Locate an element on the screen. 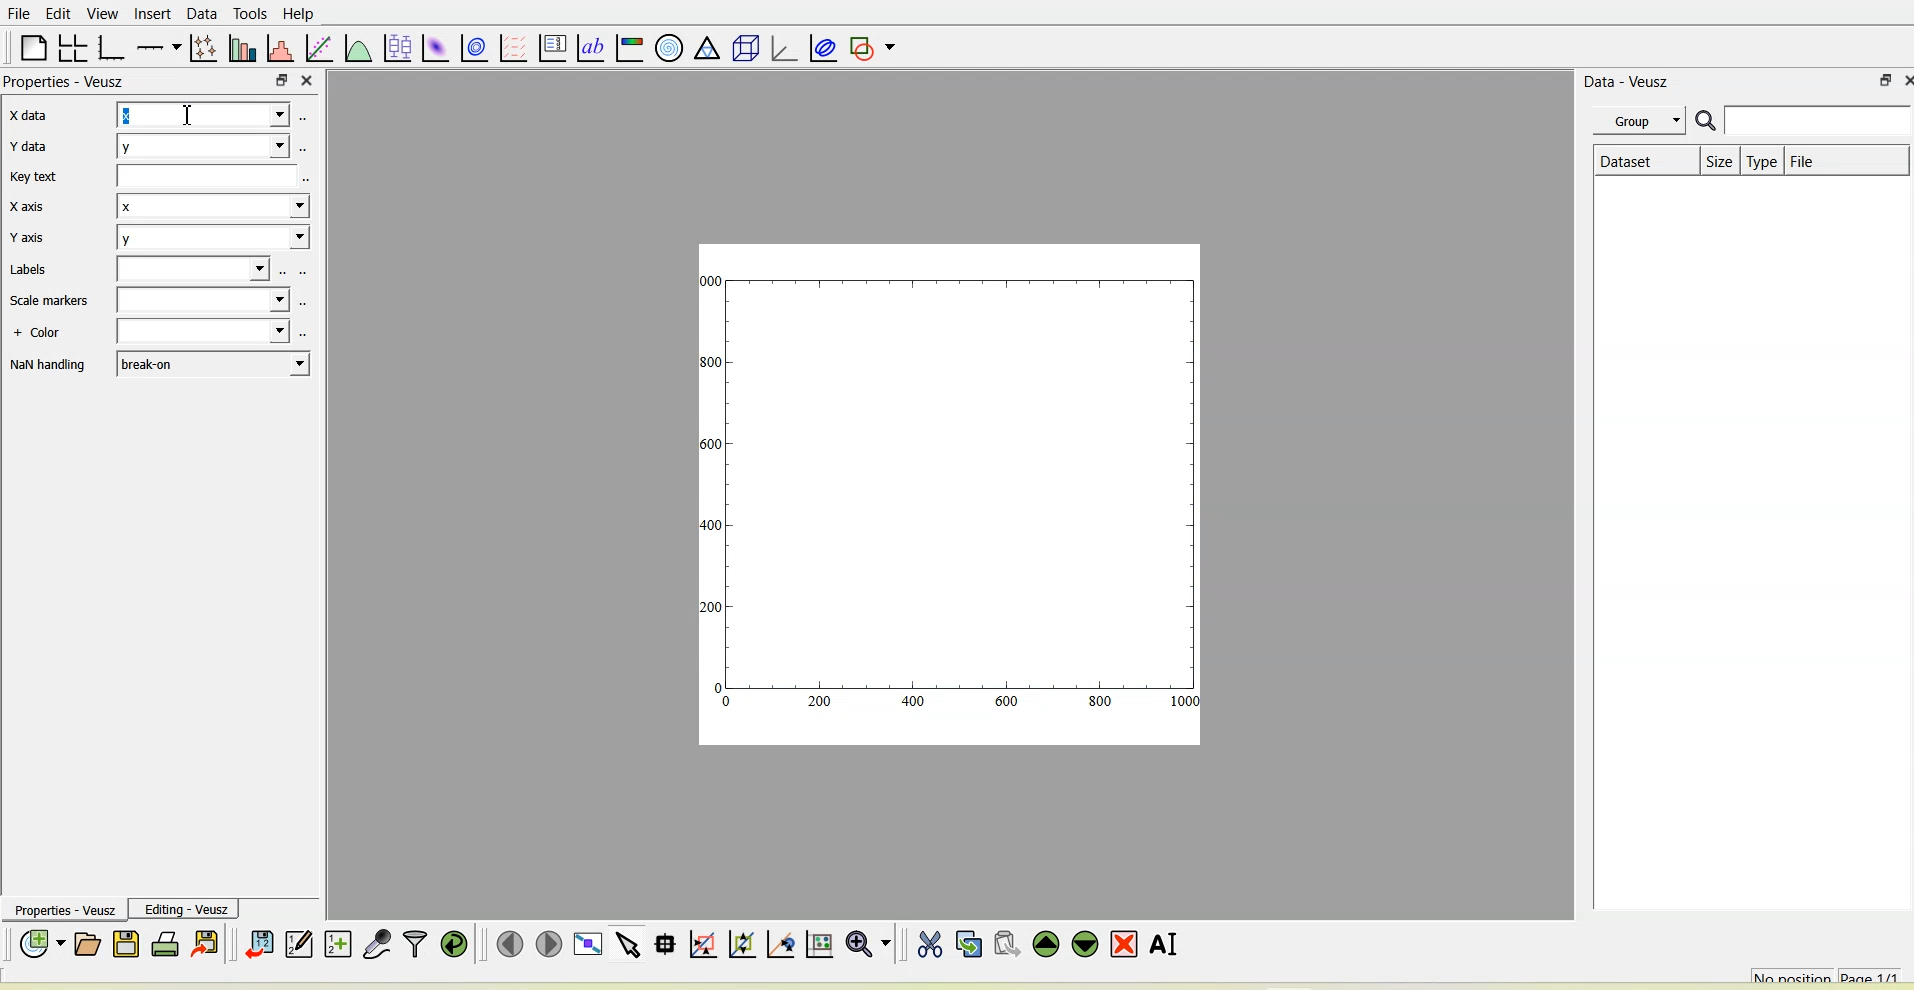 This screenshot has width=1914, height=990. Click to zoom out of graph axes is located at coordinates (744, 946).